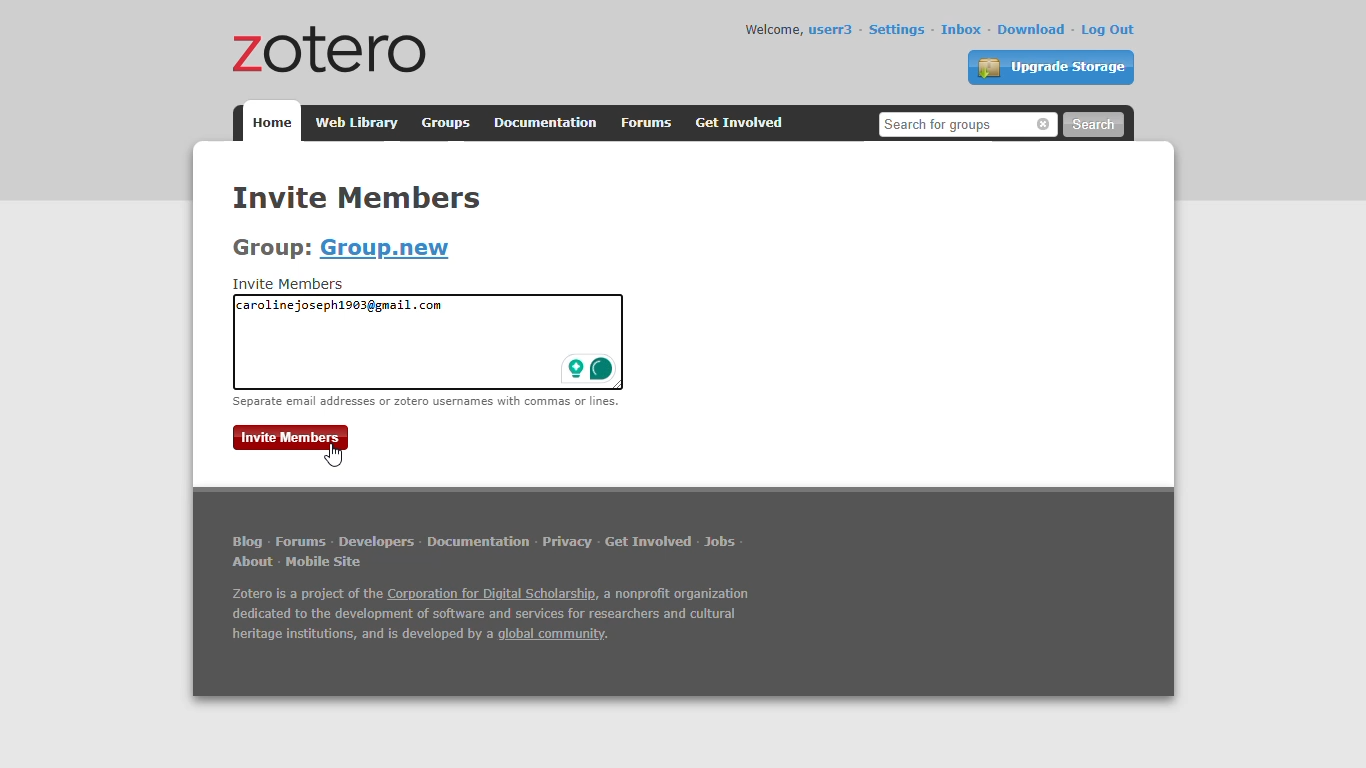 Image resolution: width=1366 pixels, height=768 pixels. What do you see at coordinates (966, 124) in the screenshot?
I see `search for people` at bounding box center [966, 124].